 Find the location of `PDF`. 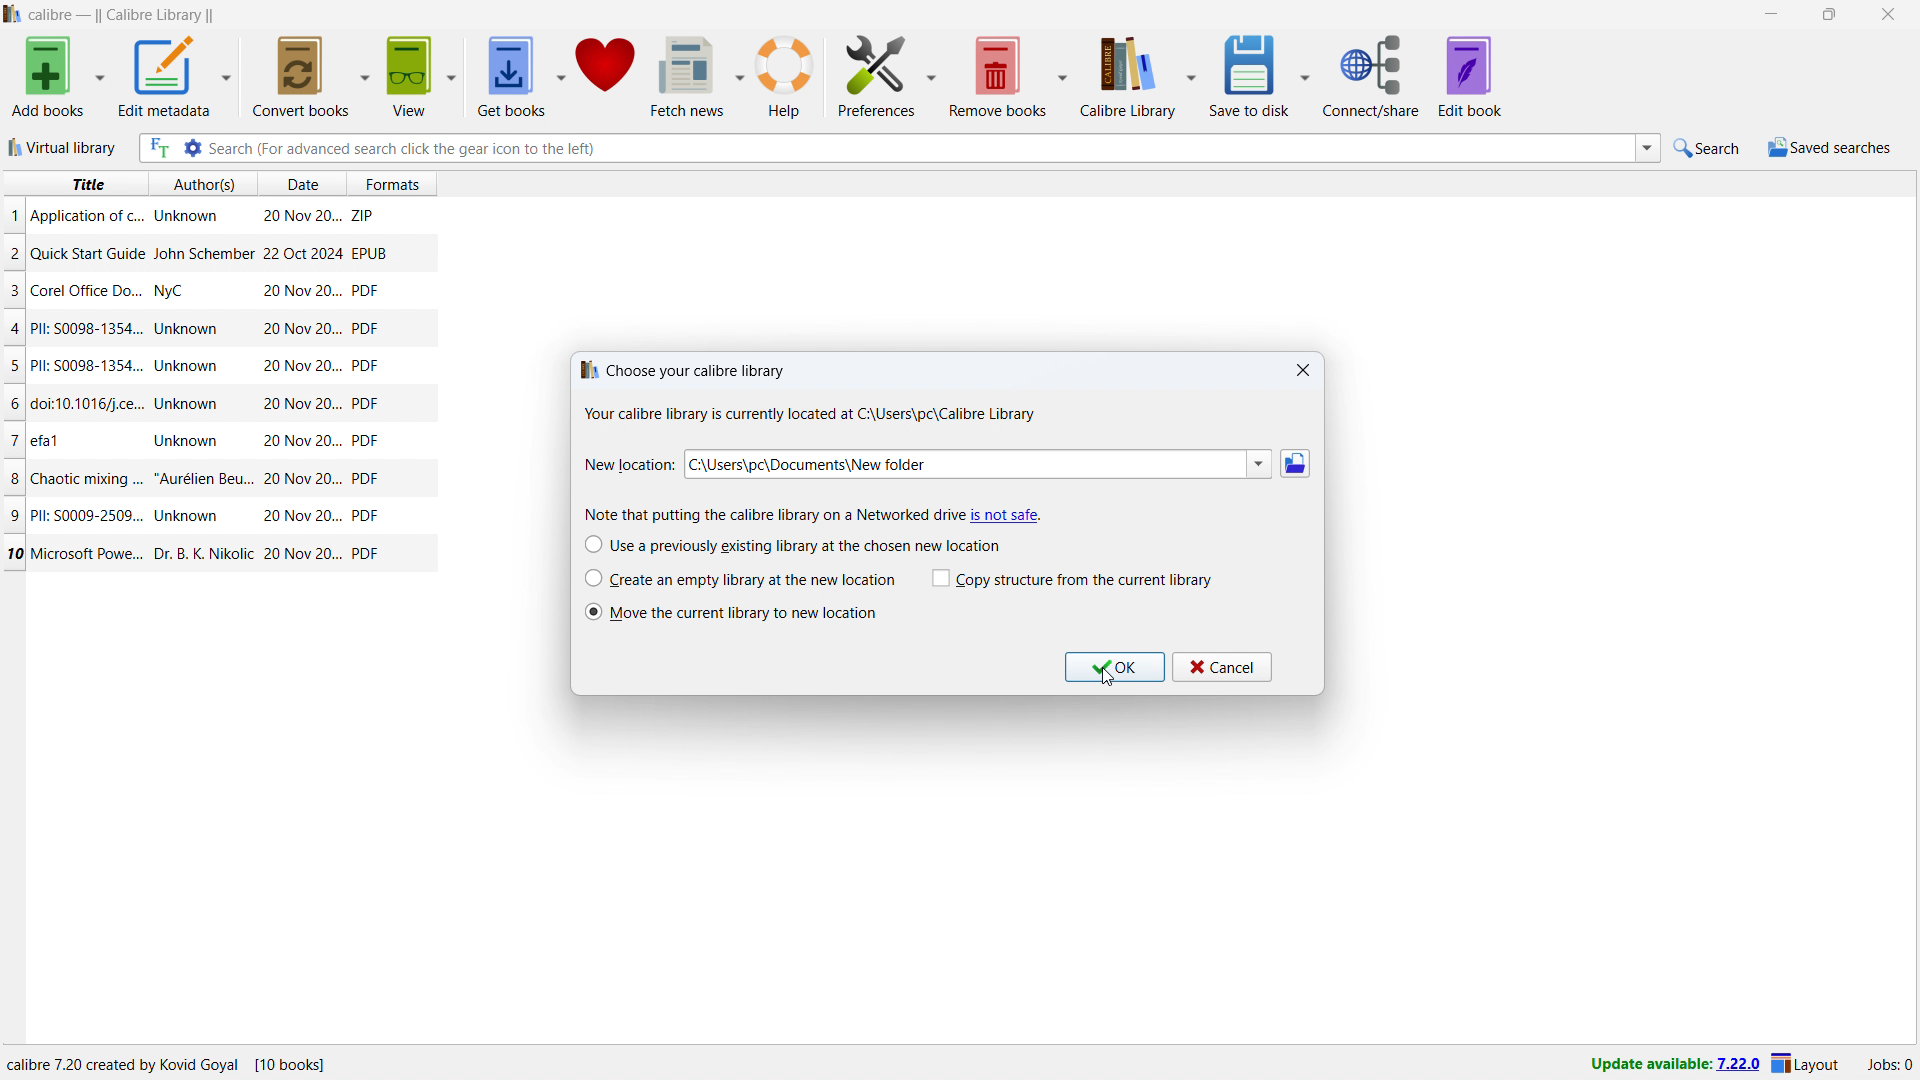

PDF is located at coordinates (365, 516).